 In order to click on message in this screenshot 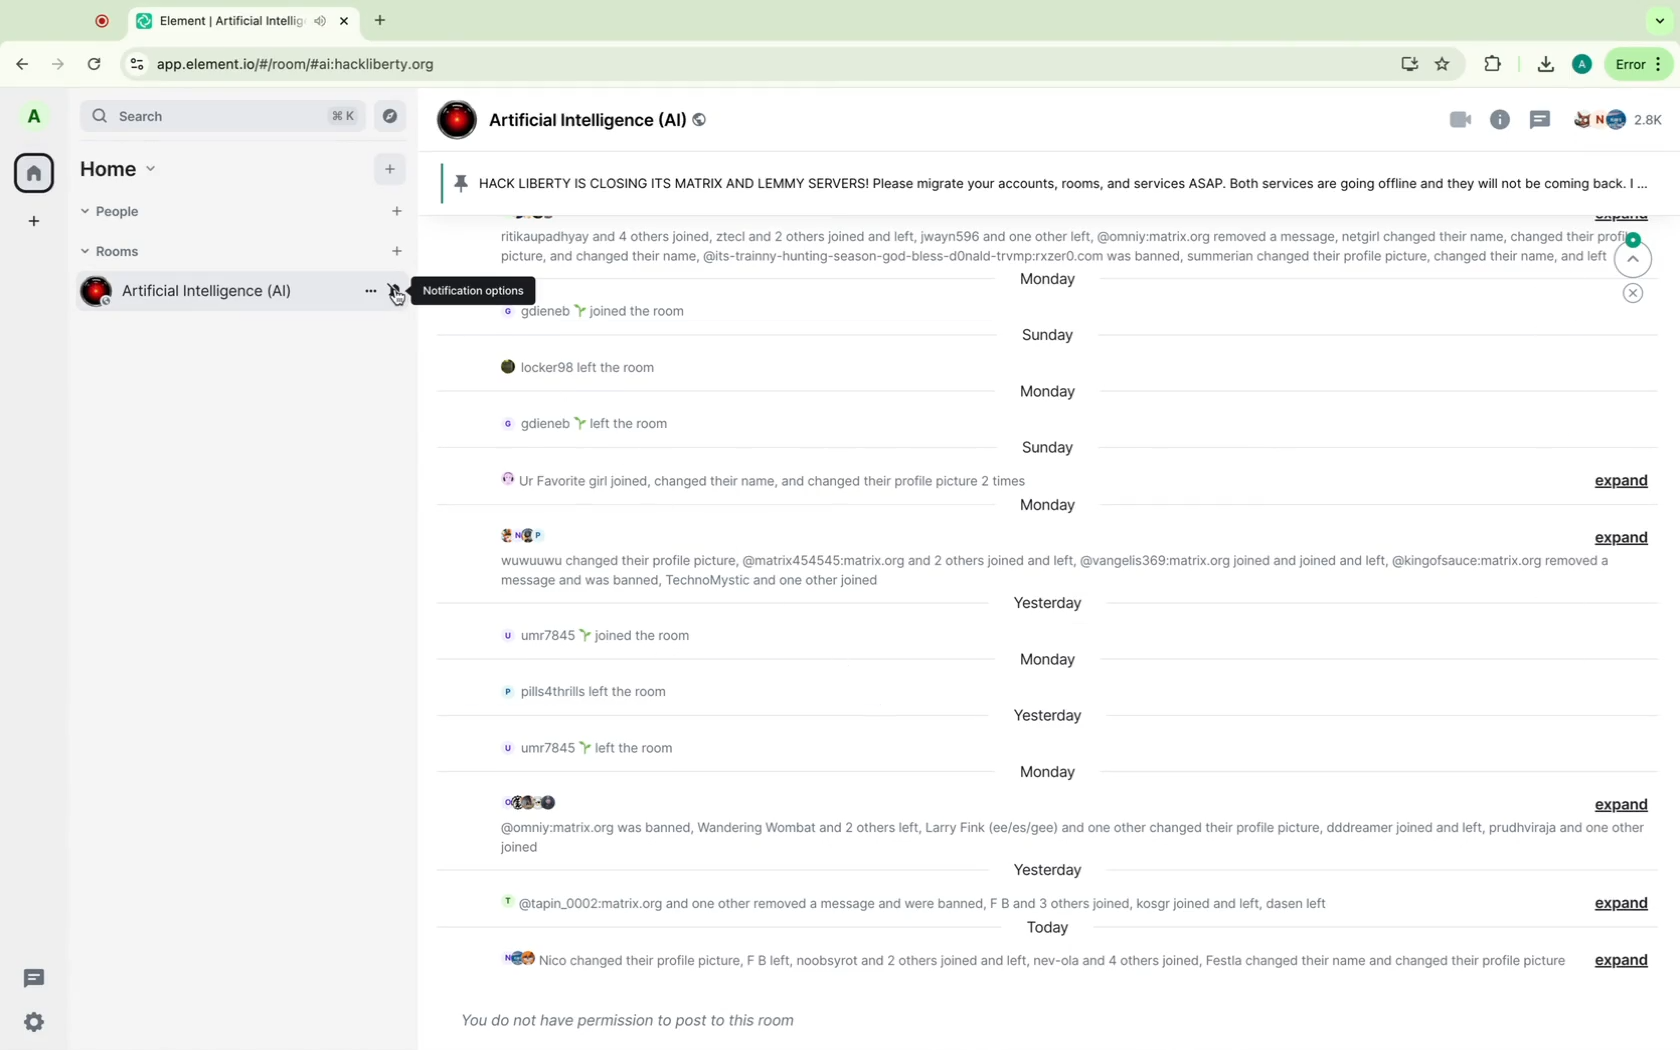, I will do `click(581, 425)`.